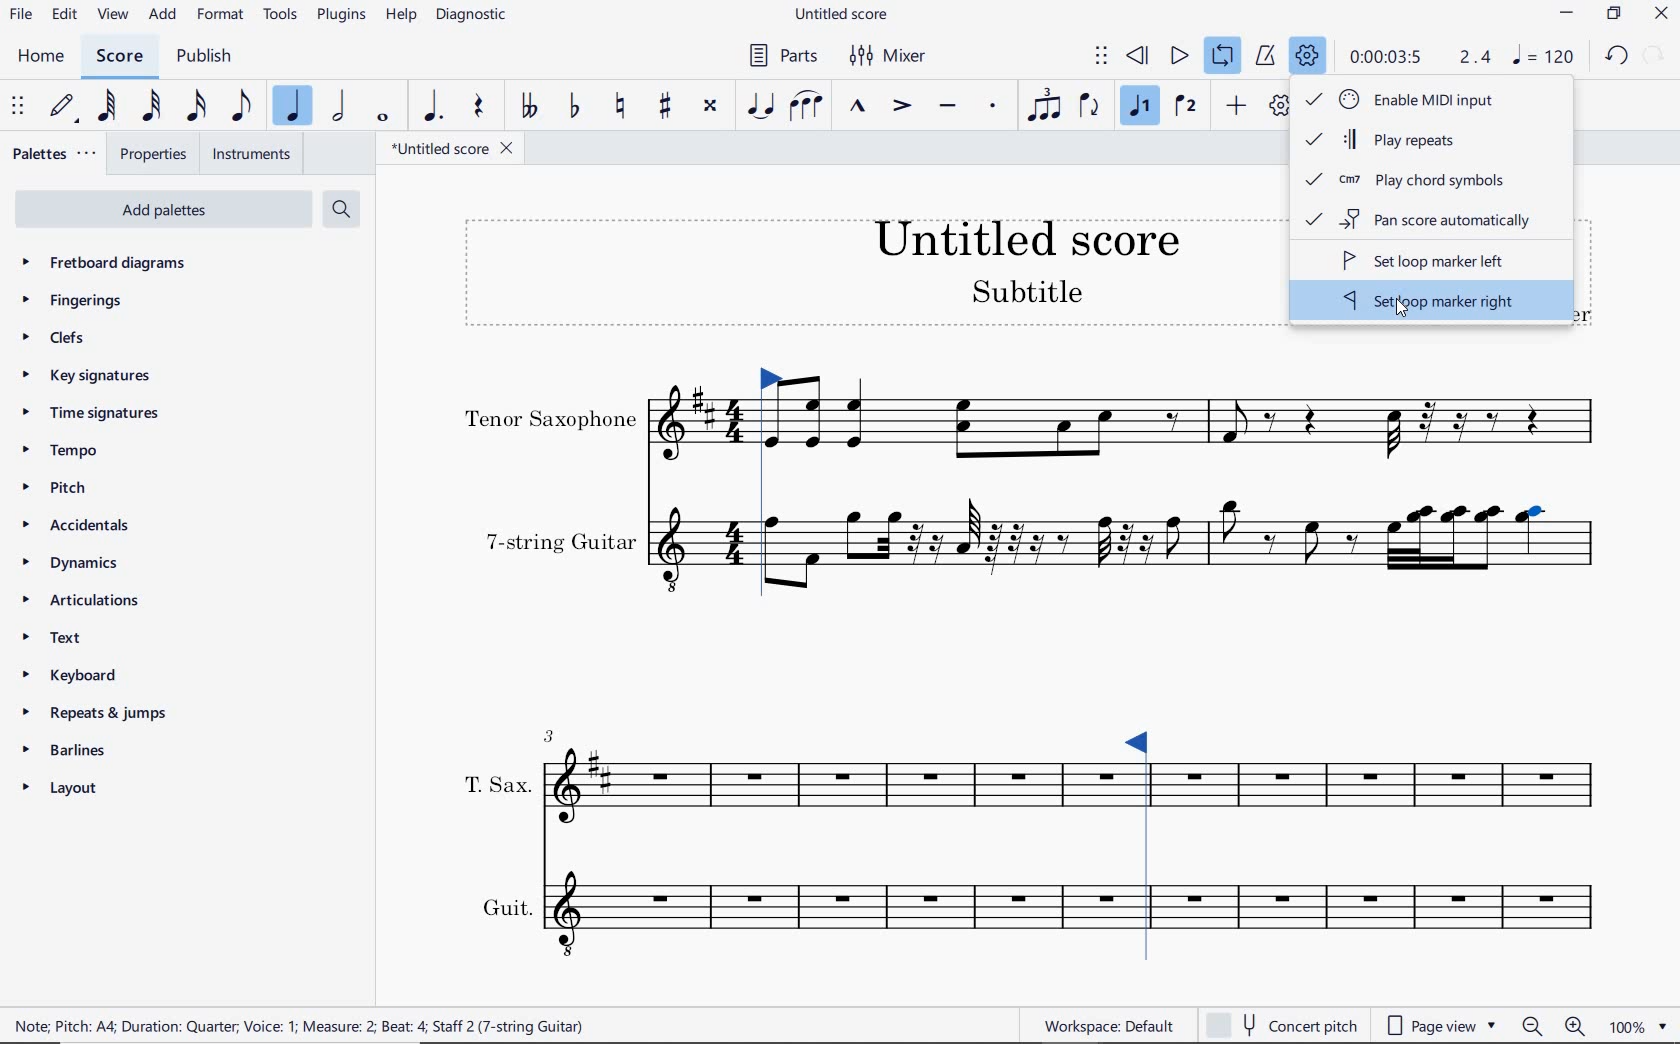  What do you see at coordinates (1279, 1023) in the screenshot?
I see `concert pitch` at bounding box center [1279, 1023].